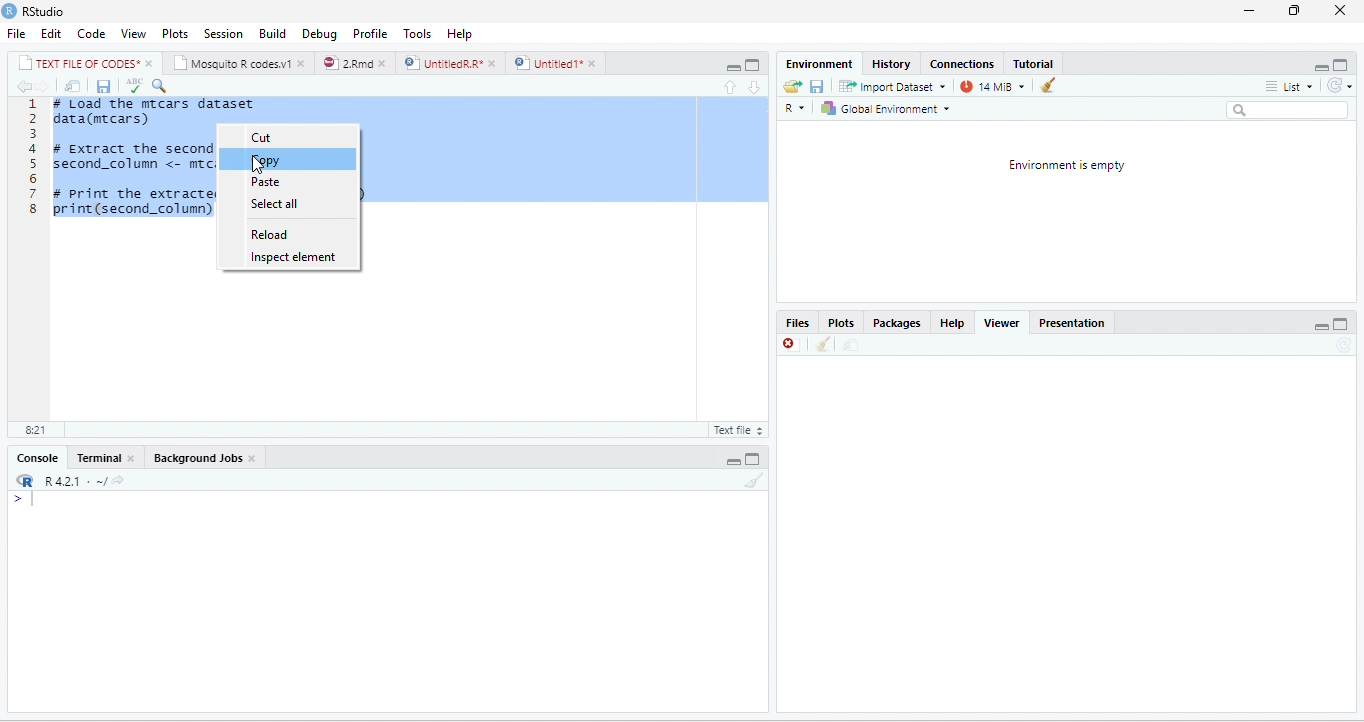 Image resolution: width=1364 pixels, height=722 pixels. I want to click on close, so click(492, 62).